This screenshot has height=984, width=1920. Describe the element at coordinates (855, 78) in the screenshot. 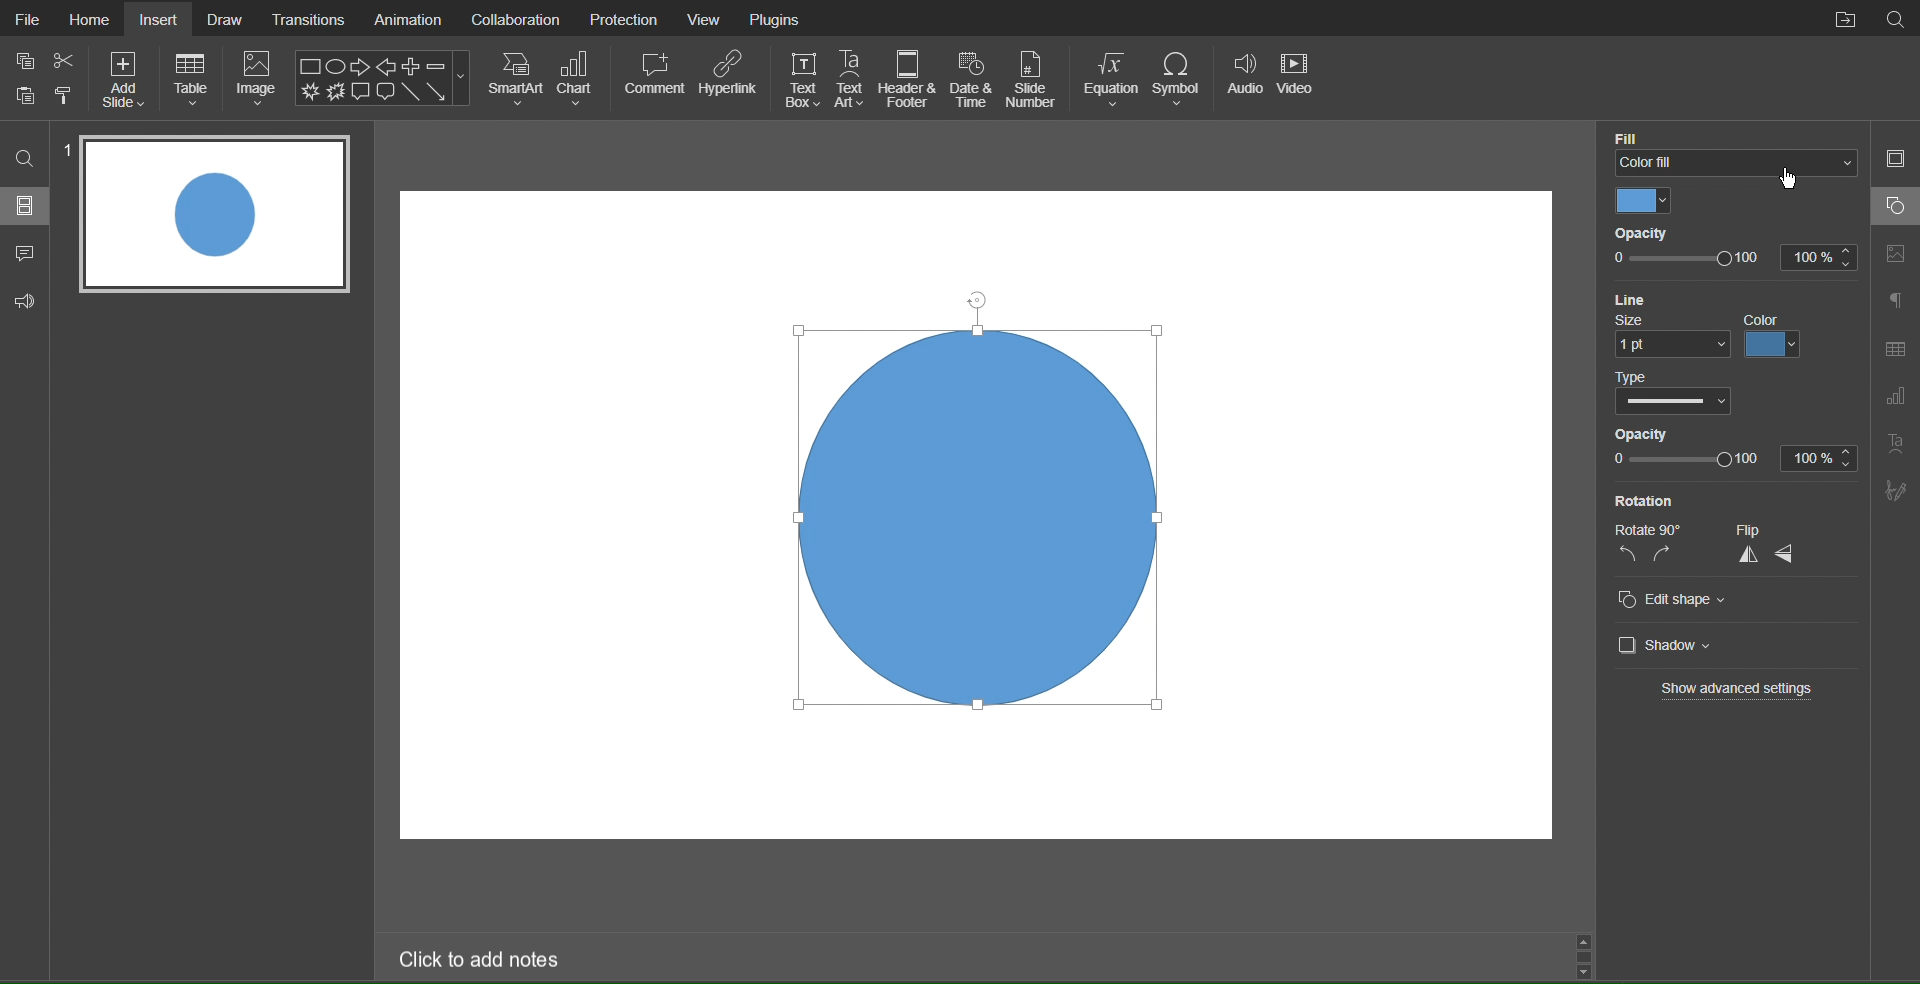

I see `Text Art` at that location.